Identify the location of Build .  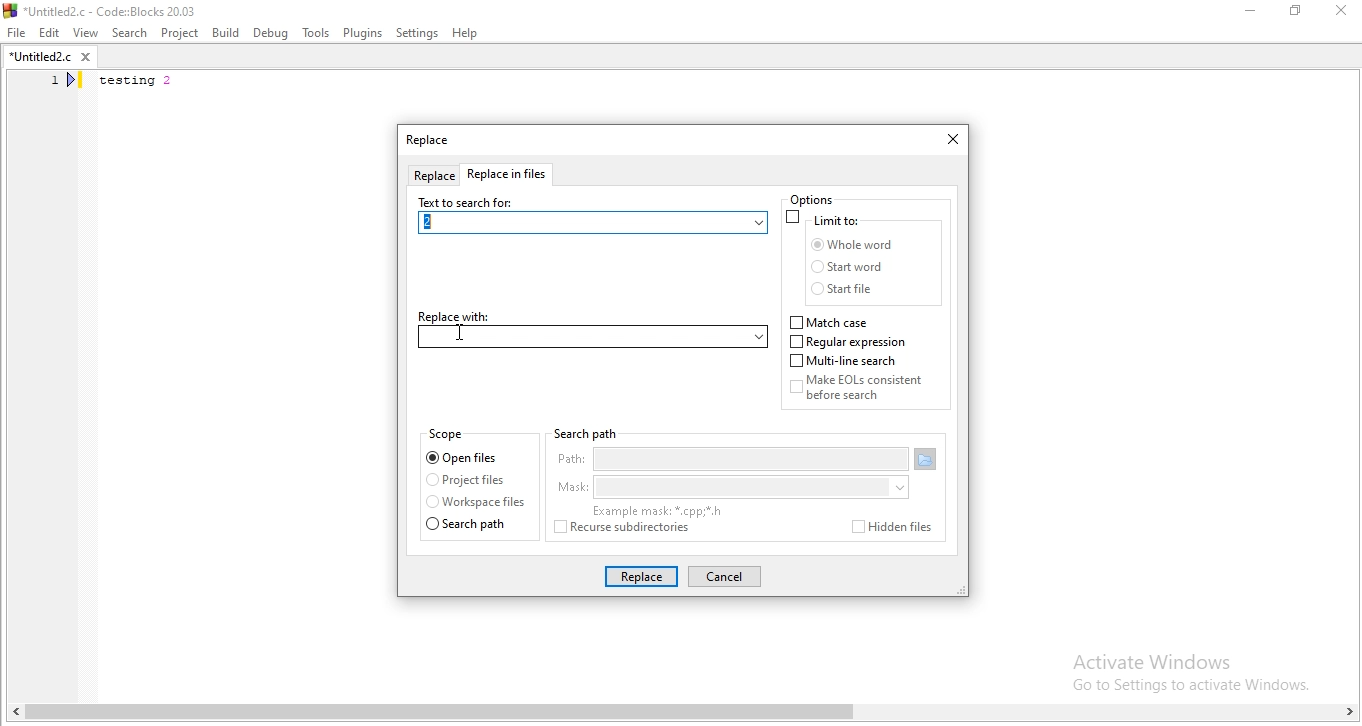
(225, 32).